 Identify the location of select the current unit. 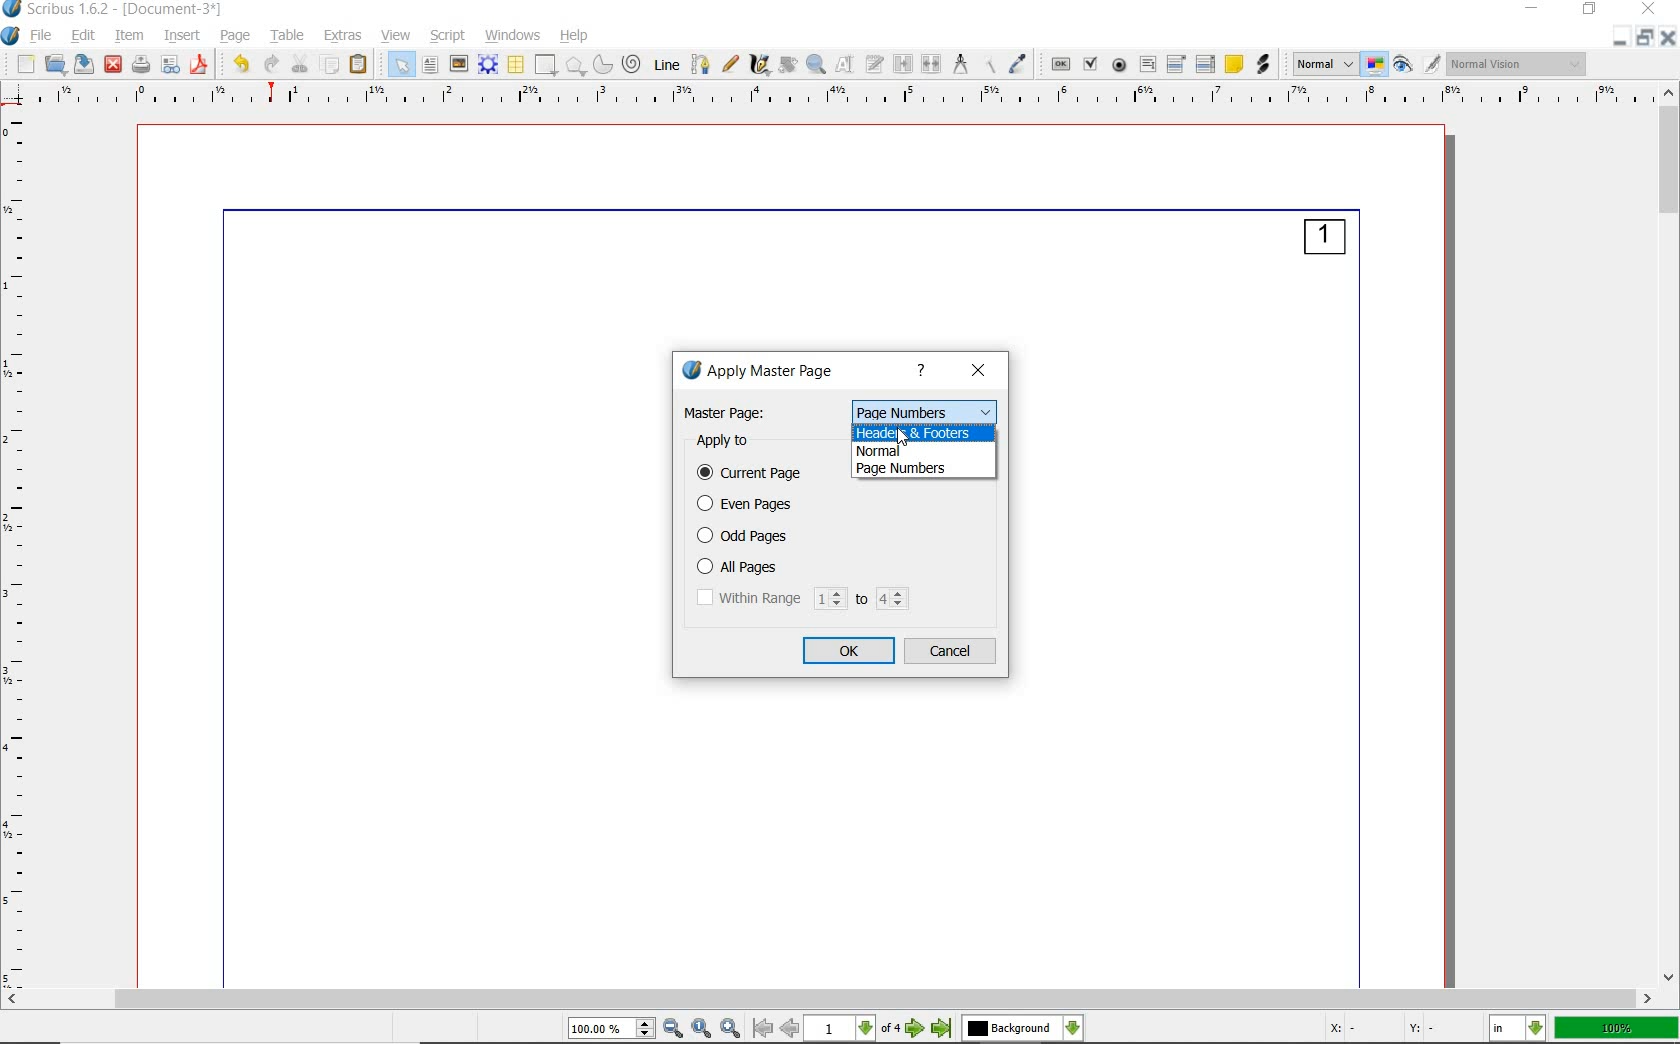
(1518, 1027).